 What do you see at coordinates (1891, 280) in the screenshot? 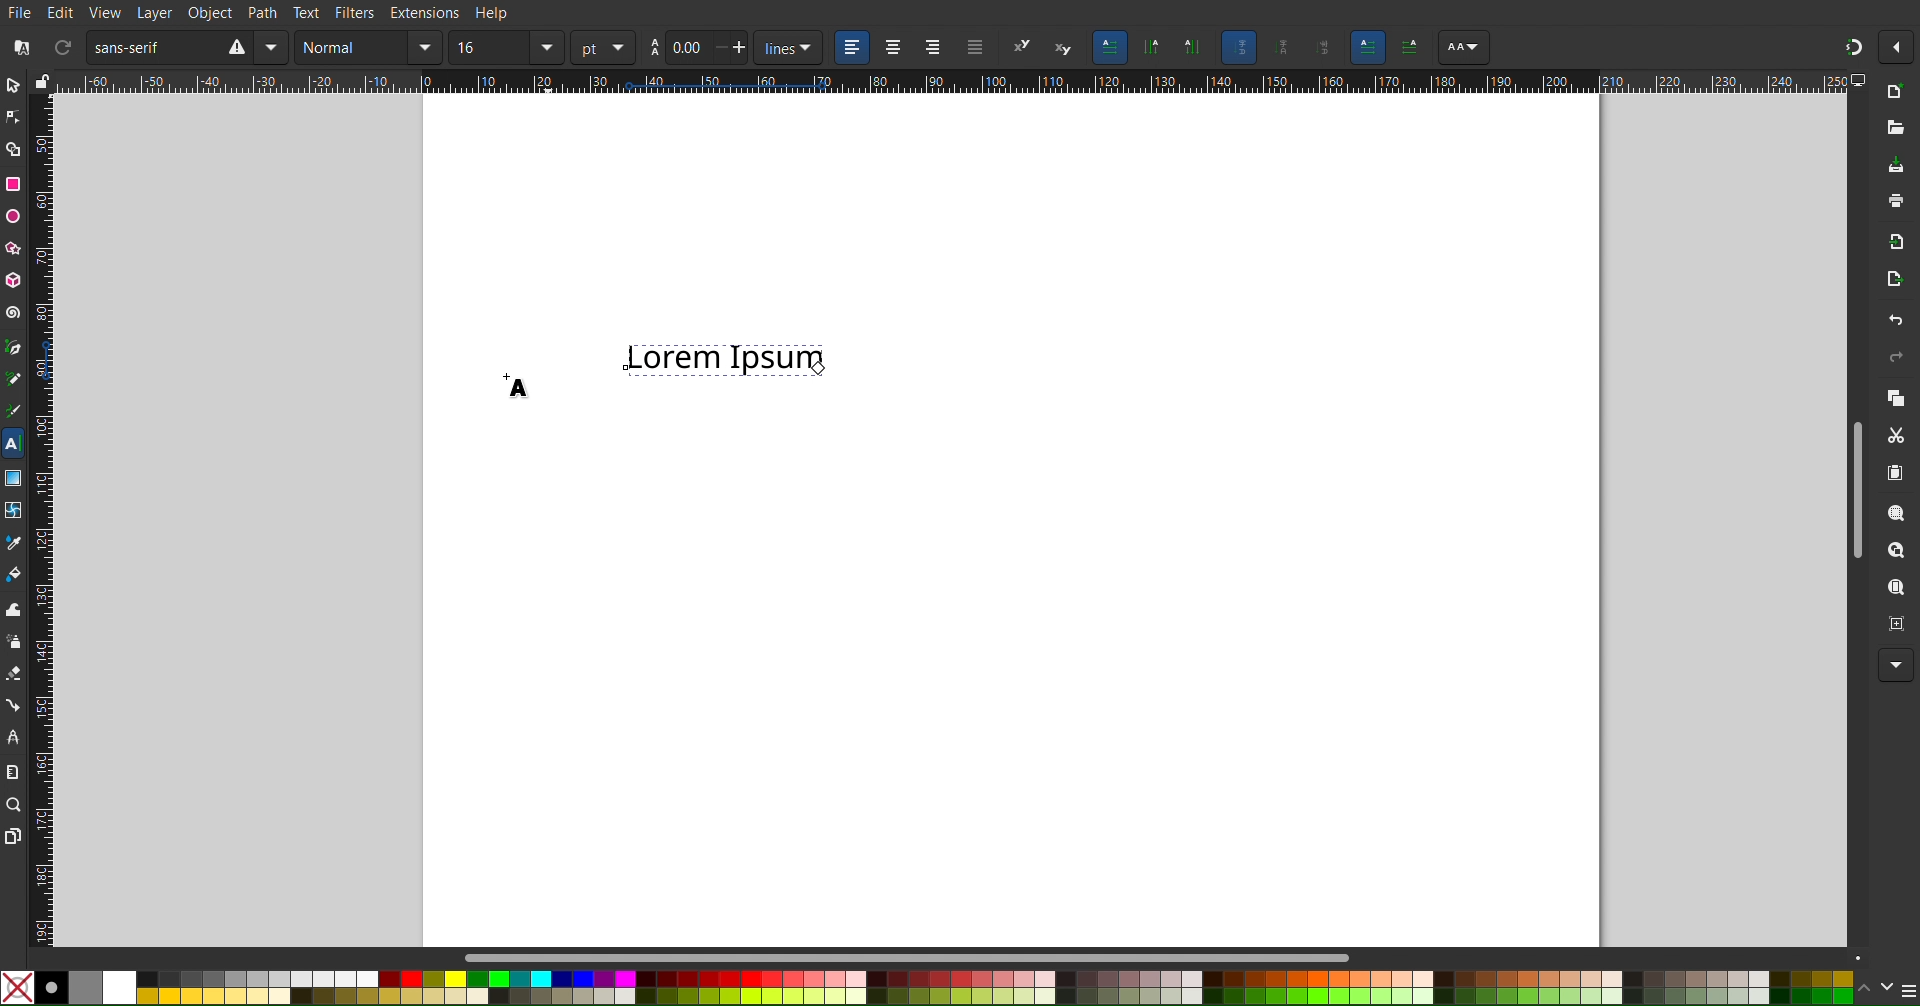
I see `Open Export` at bounding box center [1891, 280].